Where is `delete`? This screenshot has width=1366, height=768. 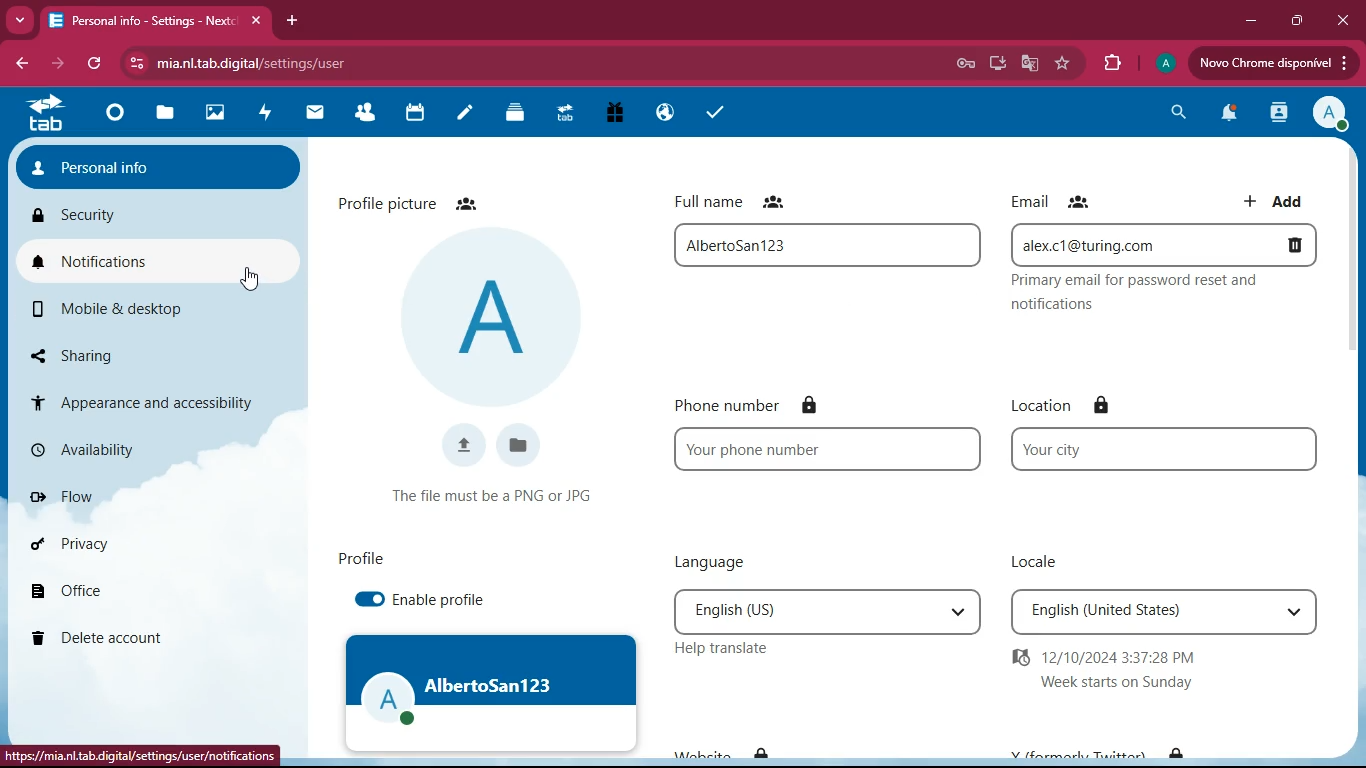 delete is located at coordinates (122, 639).